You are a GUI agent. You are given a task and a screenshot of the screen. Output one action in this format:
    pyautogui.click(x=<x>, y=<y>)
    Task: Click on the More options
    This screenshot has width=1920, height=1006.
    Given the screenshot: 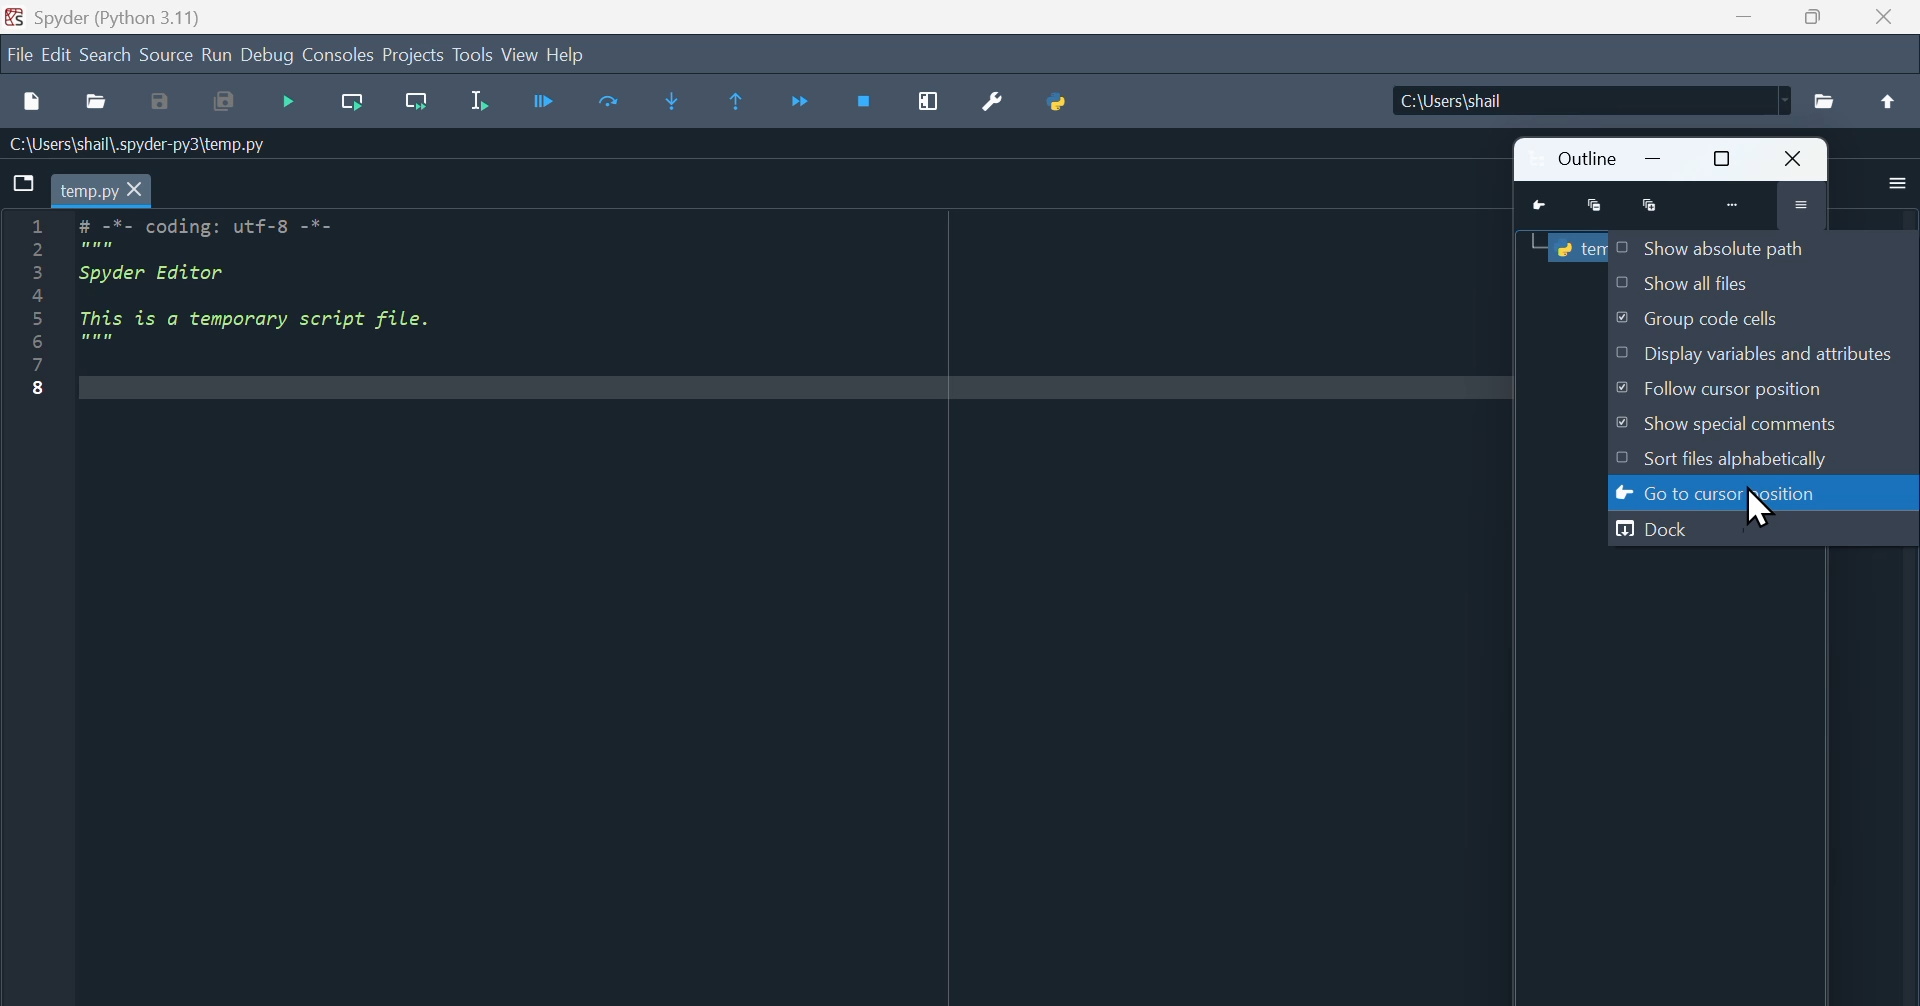 What is the action you would take?
    pyautogui.click(x=1896, y=182)
    